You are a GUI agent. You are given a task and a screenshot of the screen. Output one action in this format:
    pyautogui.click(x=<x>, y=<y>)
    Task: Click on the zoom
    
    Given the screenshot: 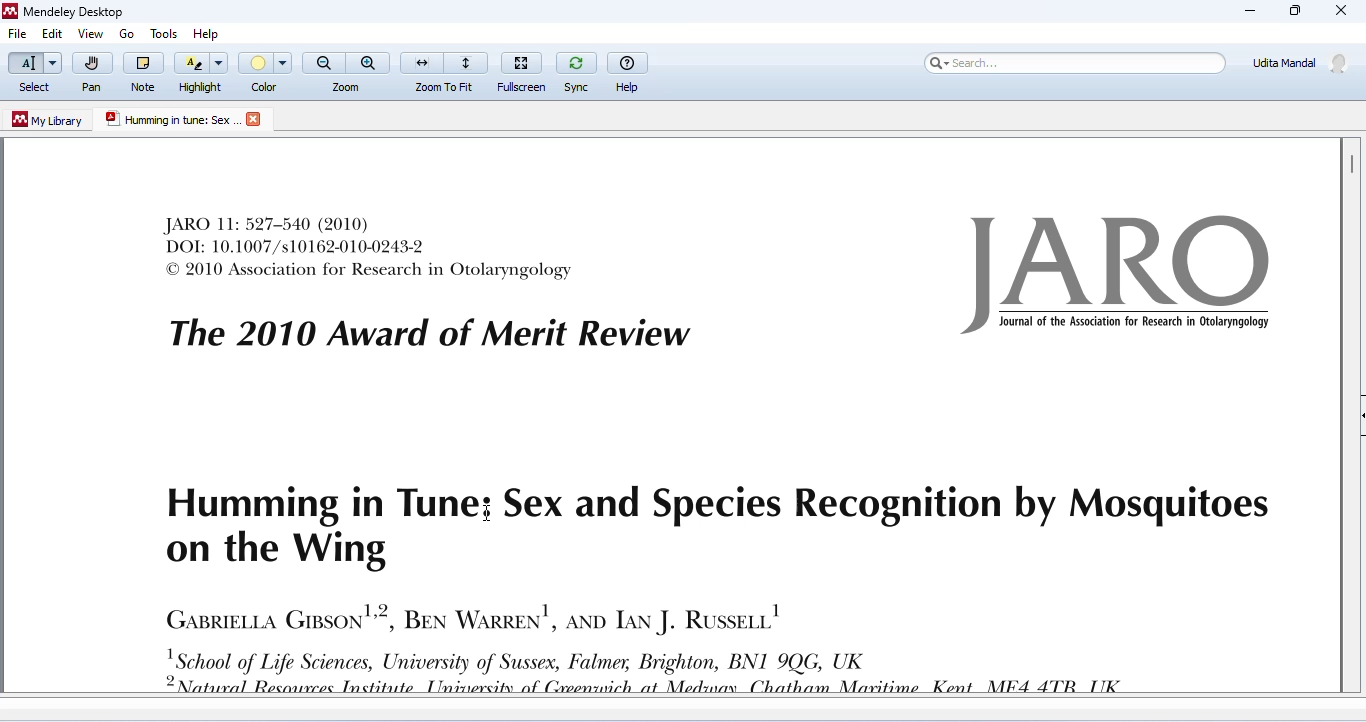 What is the action you would take?
    pyautogui.click(x=347, y=71)
    